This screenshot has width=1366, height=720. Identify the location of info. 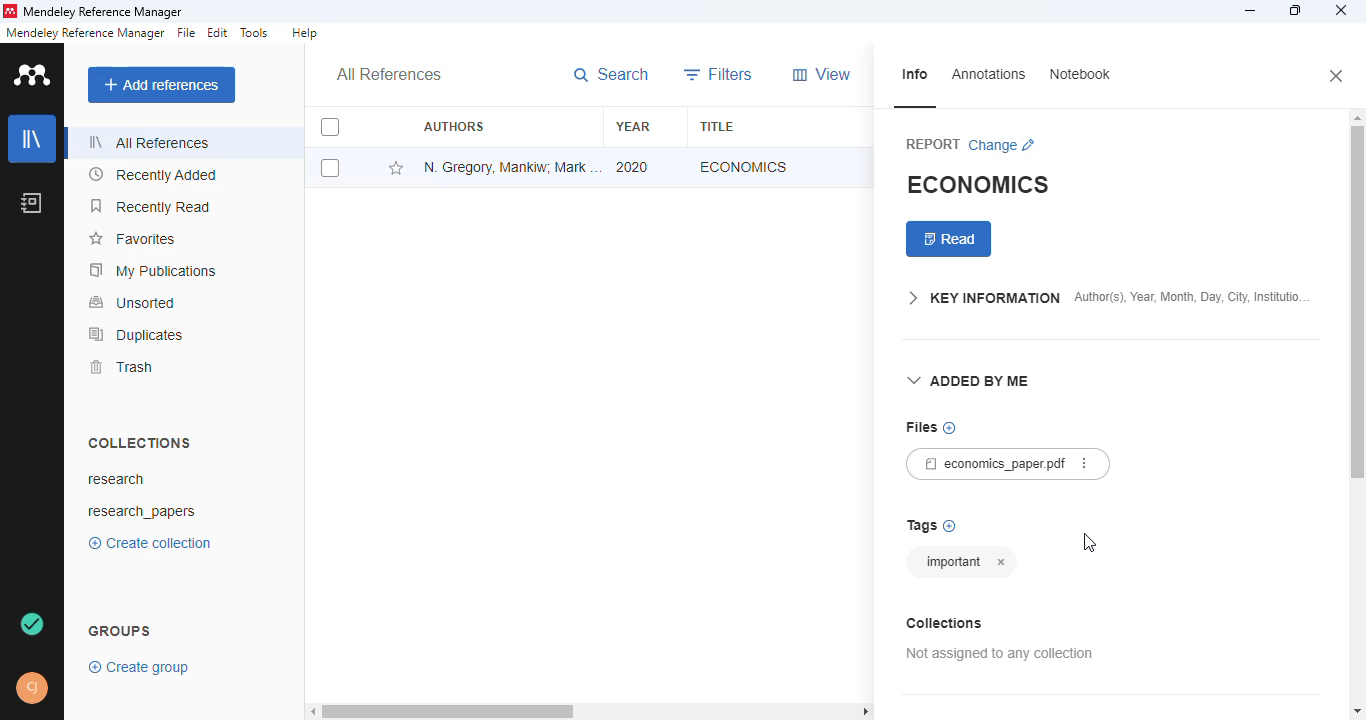
(914, 75).